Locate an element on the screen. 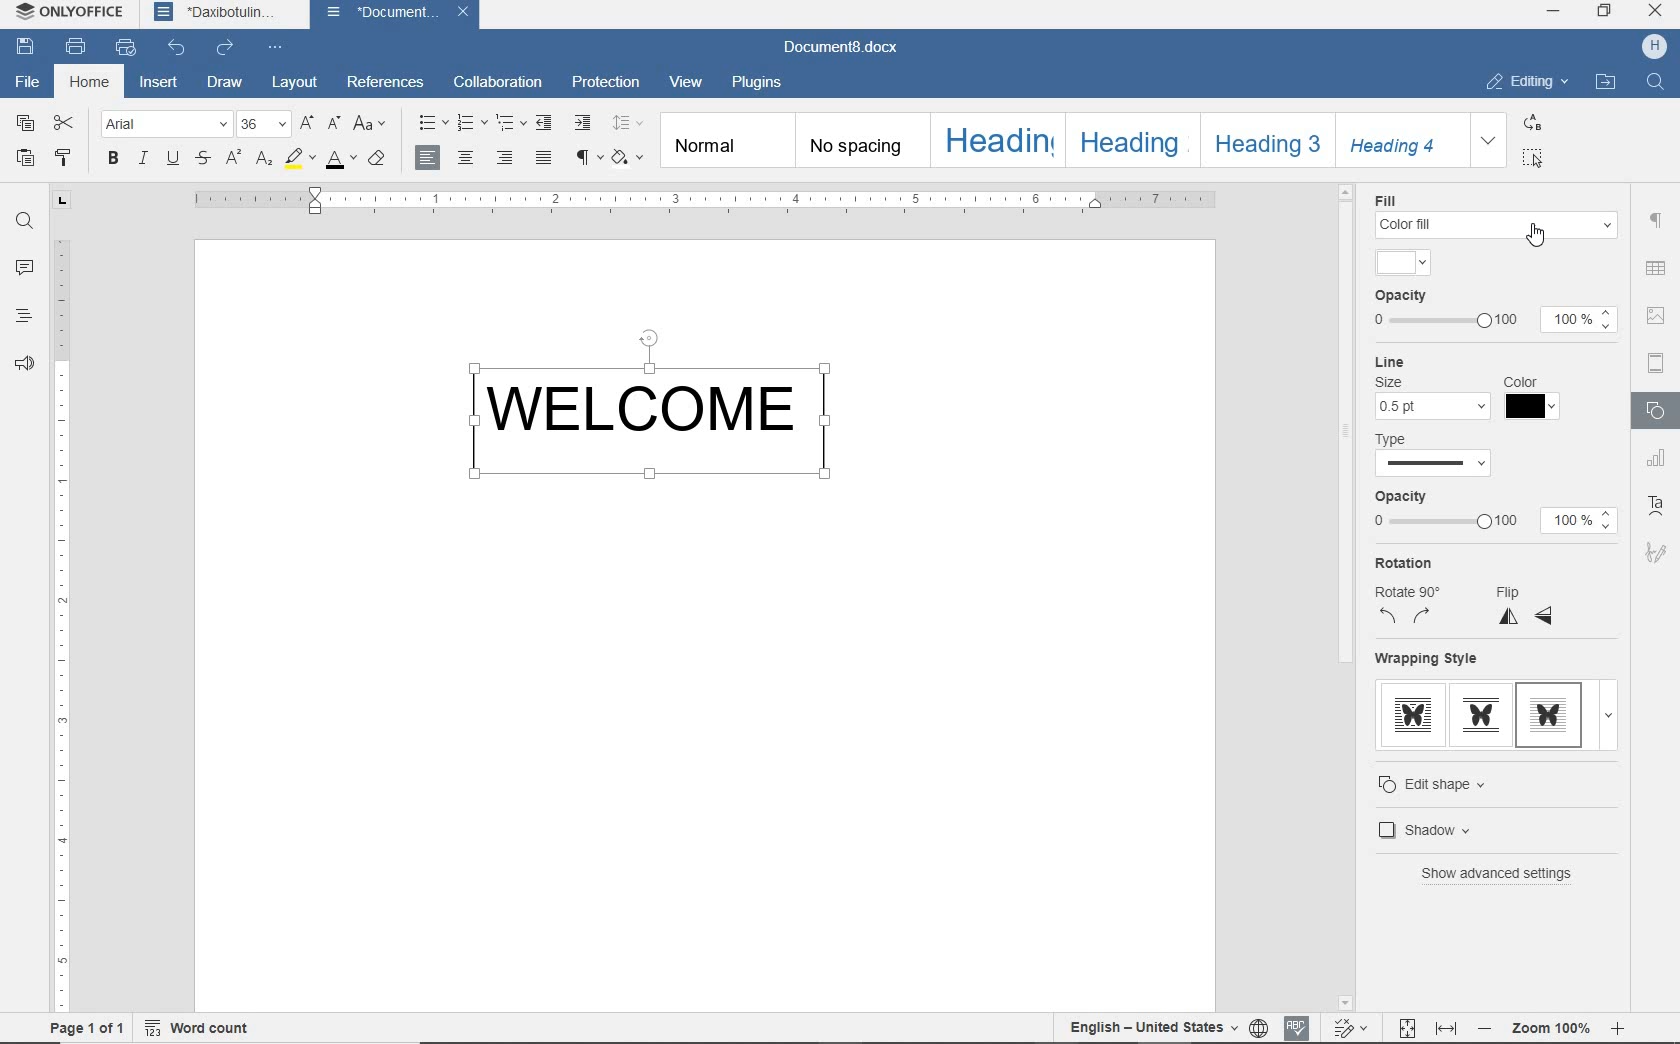 This screenshot has width=1680, height=1044. Increase/Decrease opacity is located at coordinates (1608, 520).